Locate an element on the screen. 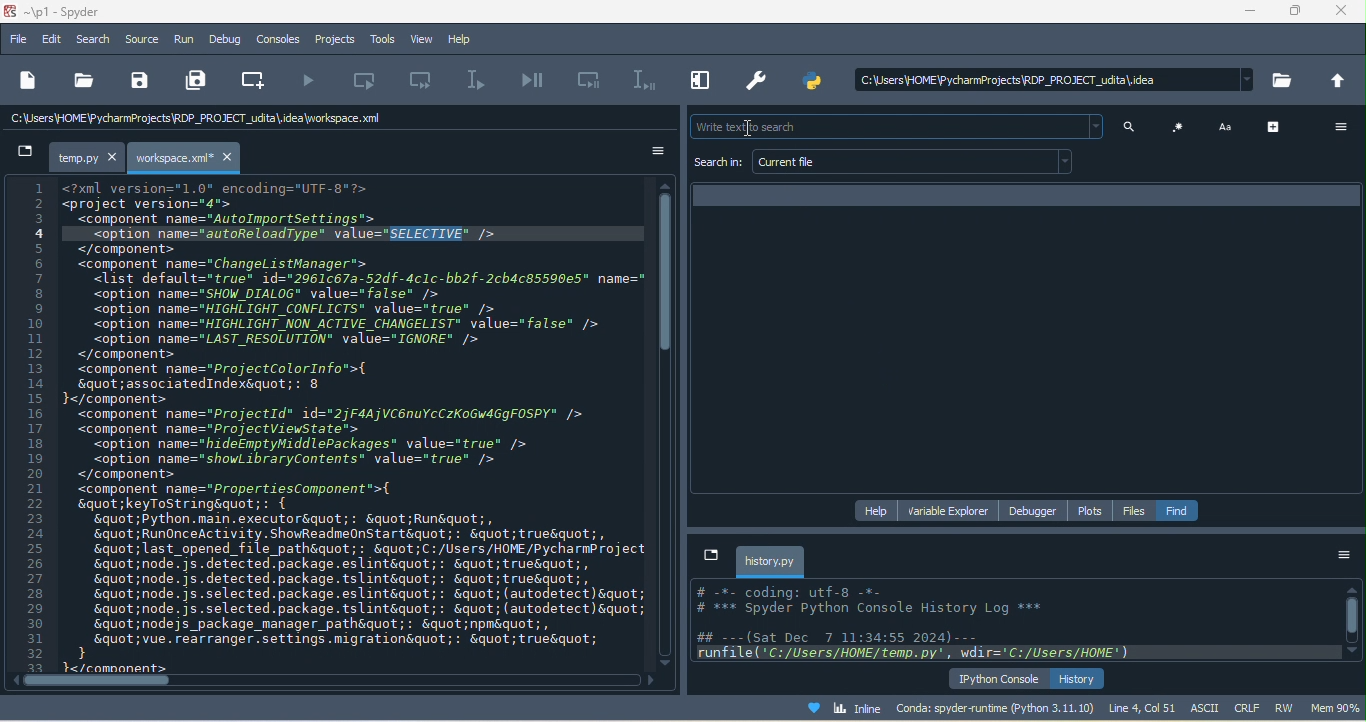 The height and width of the screenshot is (722, 1366). debugger is located at coordinates (1037, 511).